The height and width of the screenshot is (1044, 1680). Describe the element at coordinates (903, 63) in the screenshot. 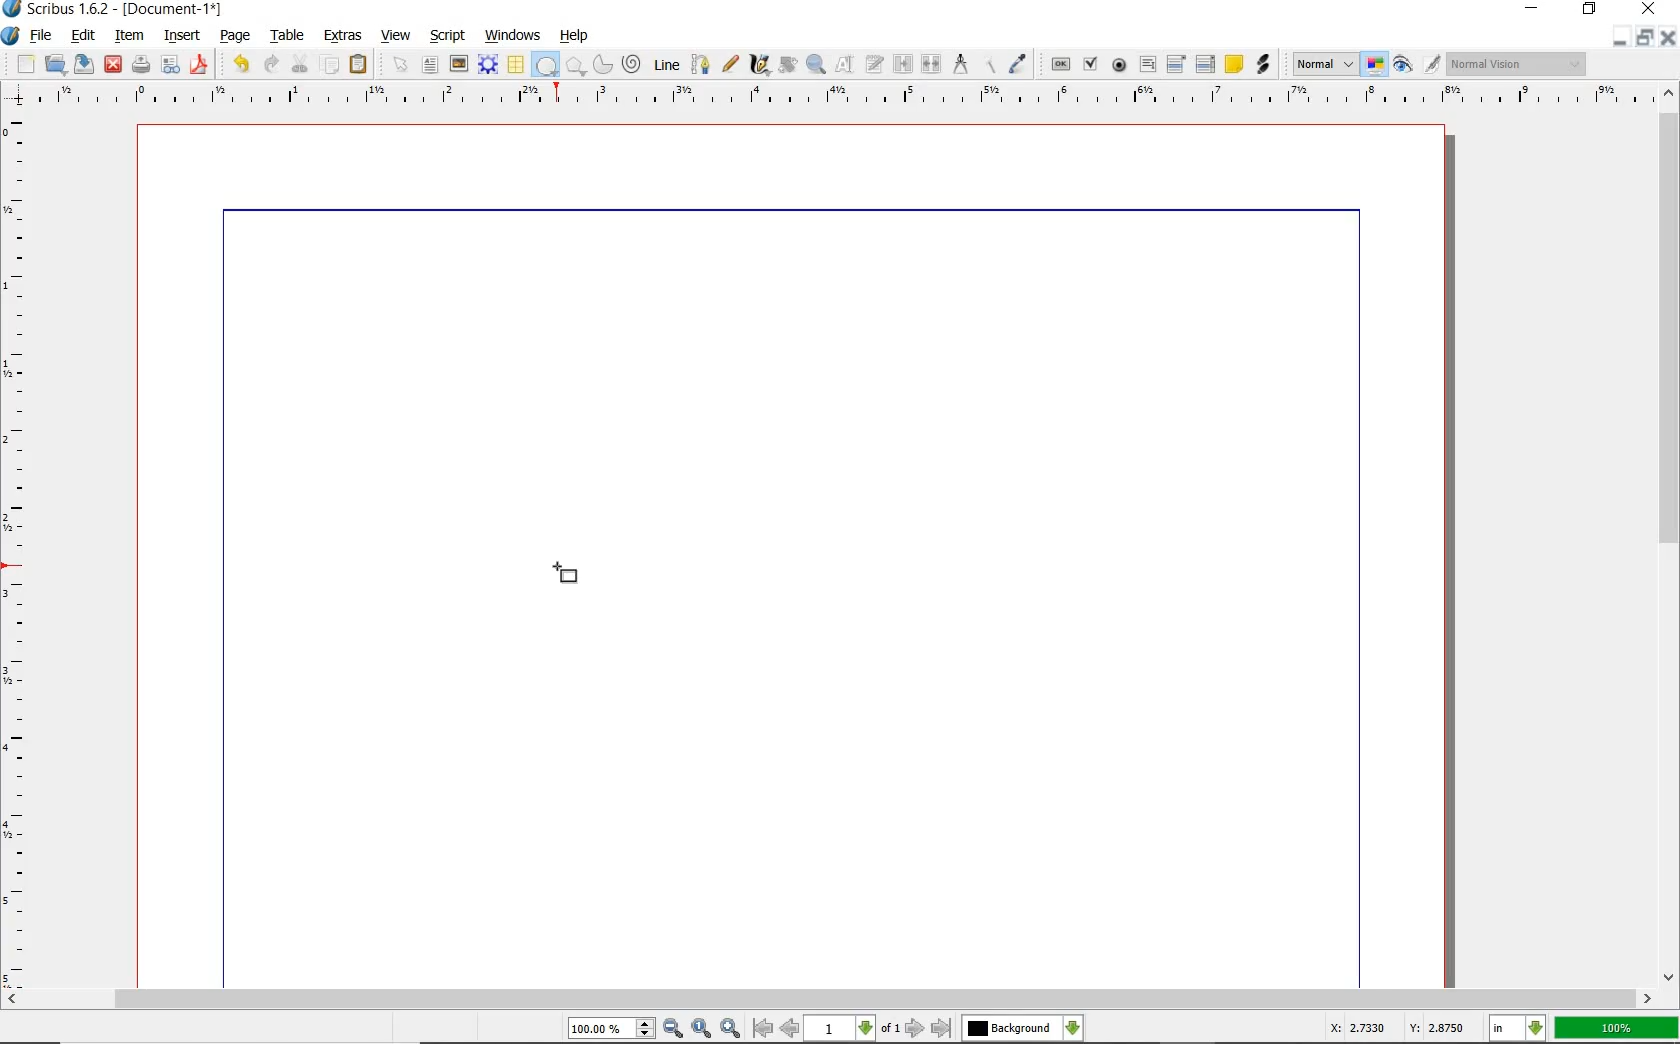

I see `LINK TEXT FRAME` at that location.